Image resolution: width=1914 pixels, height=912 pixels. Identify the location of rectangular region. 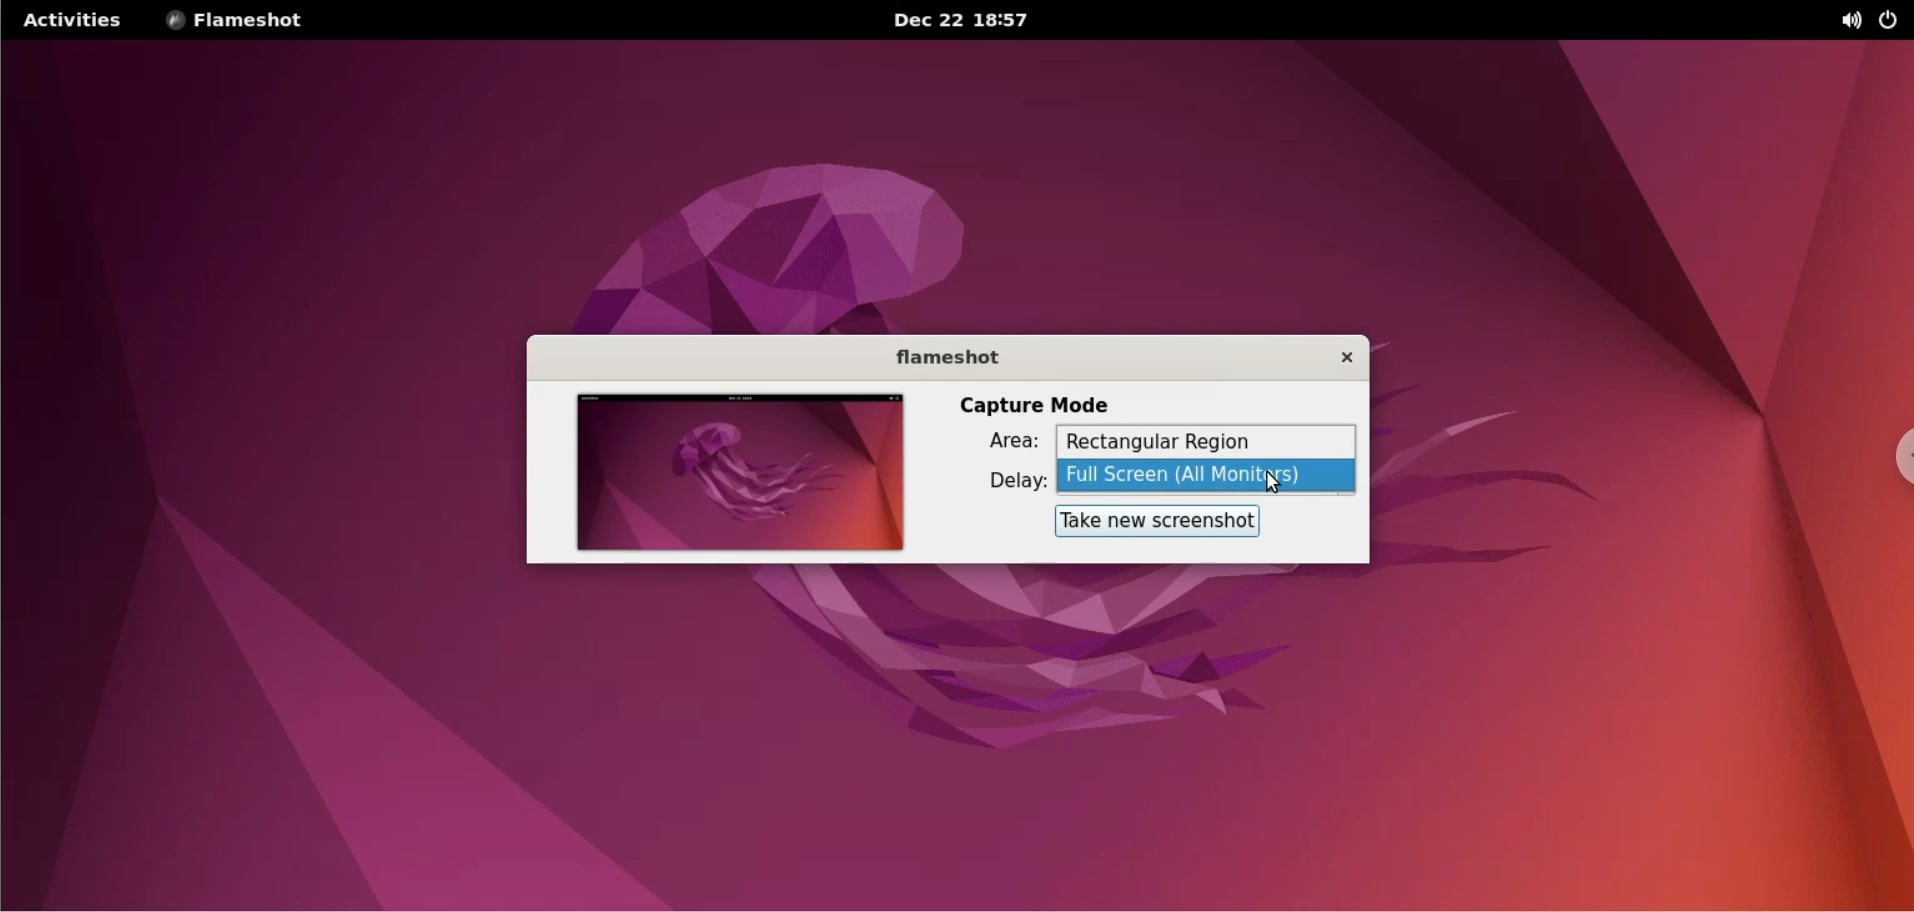
(1205, 442).